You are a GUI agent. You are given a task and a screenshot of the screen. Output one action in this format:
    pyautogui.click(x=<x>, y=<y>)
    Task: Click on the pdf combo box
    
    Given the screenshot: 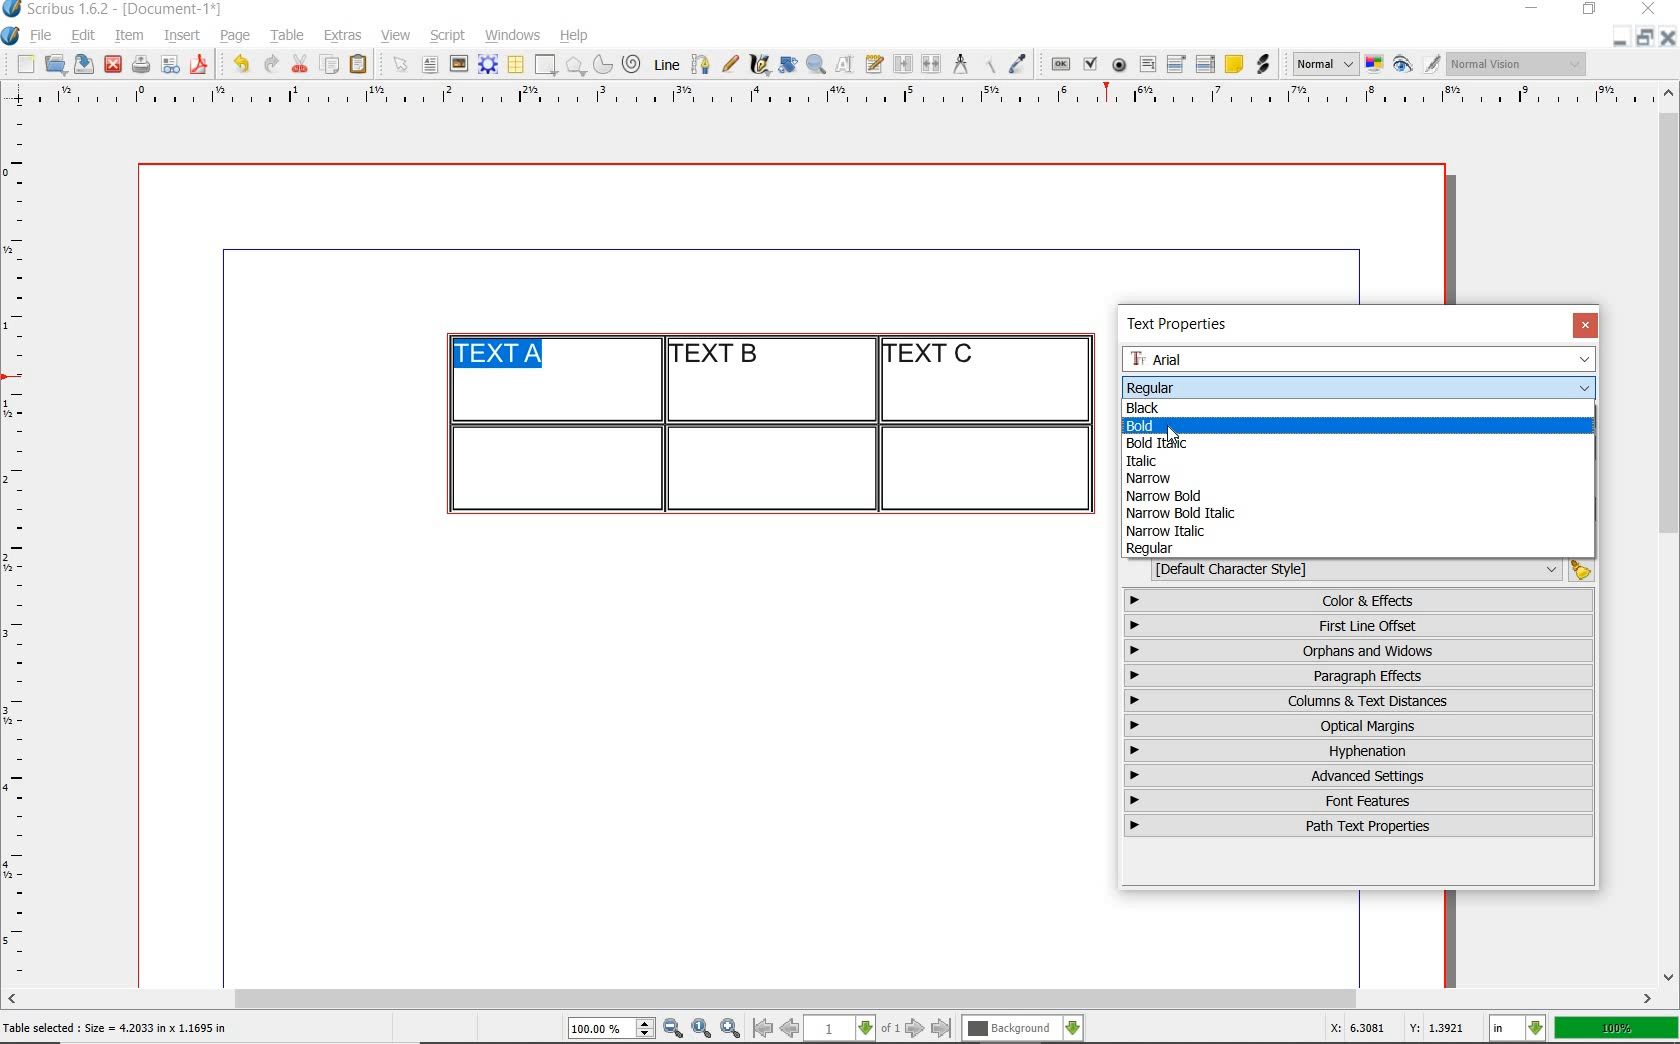 What is the action you would take?
    pyautogui.click(x=1177, y=63)
    